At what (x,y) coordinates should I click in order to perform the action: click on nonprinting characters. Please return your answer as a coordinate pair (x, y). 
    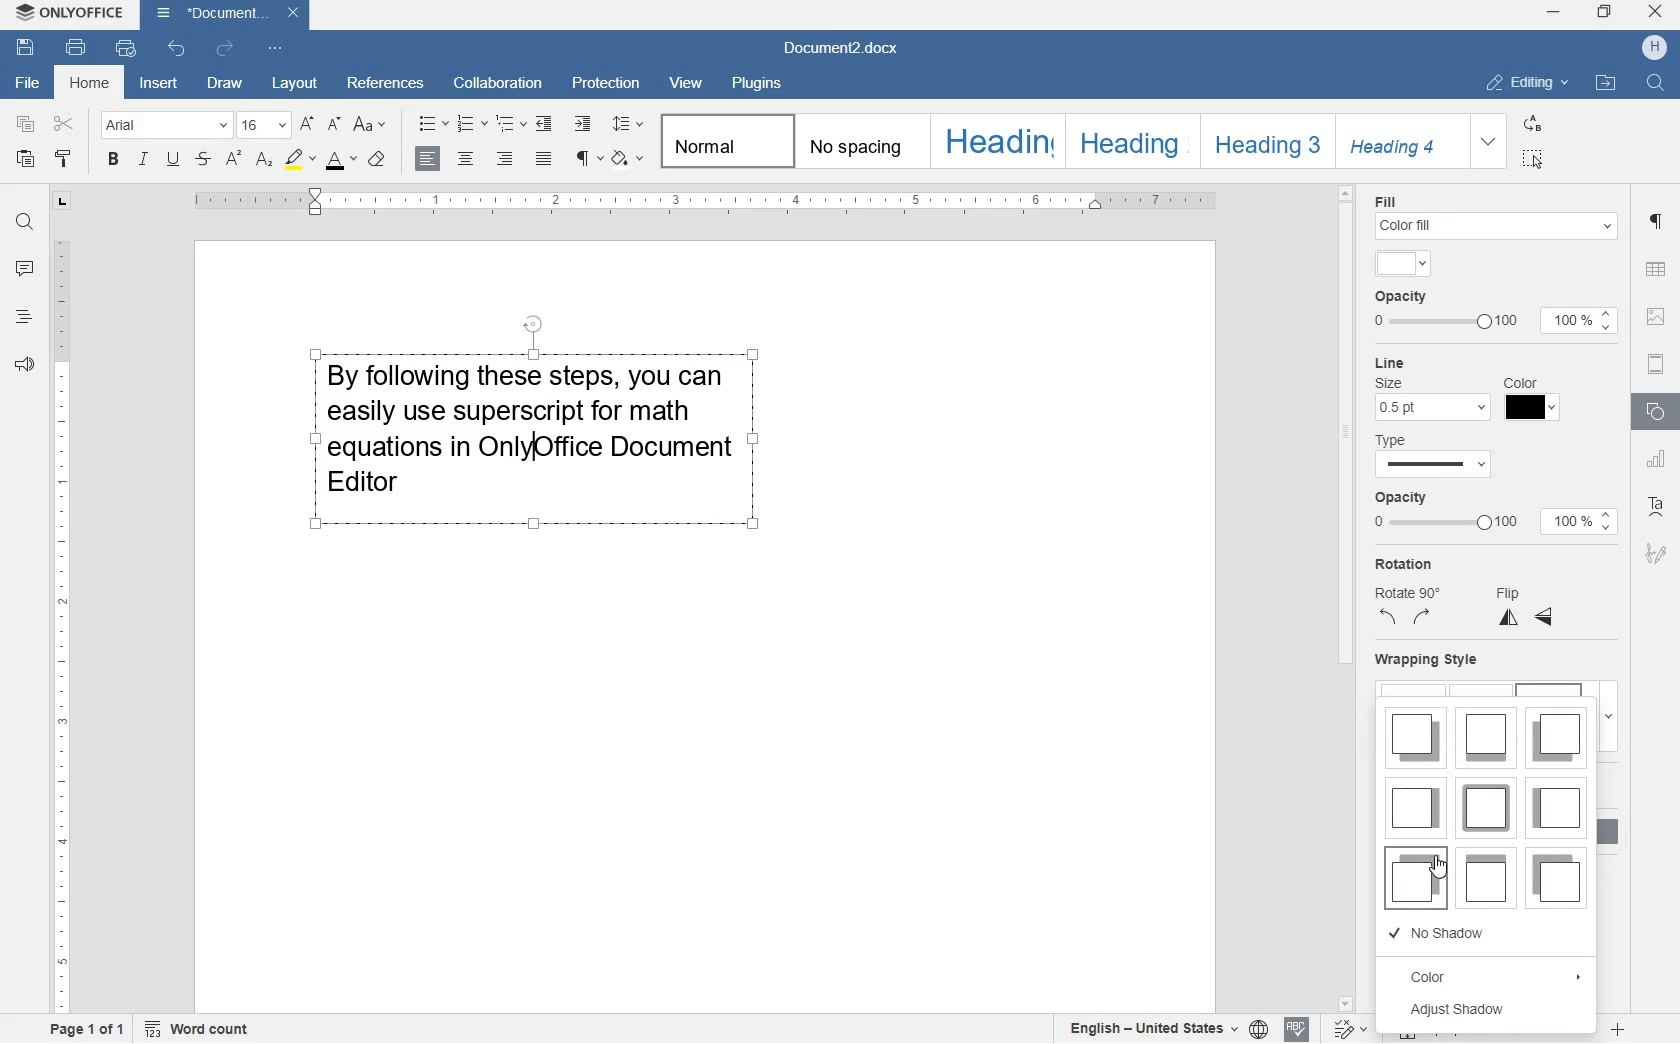
    Looking at the image, I should click on (588, 157).